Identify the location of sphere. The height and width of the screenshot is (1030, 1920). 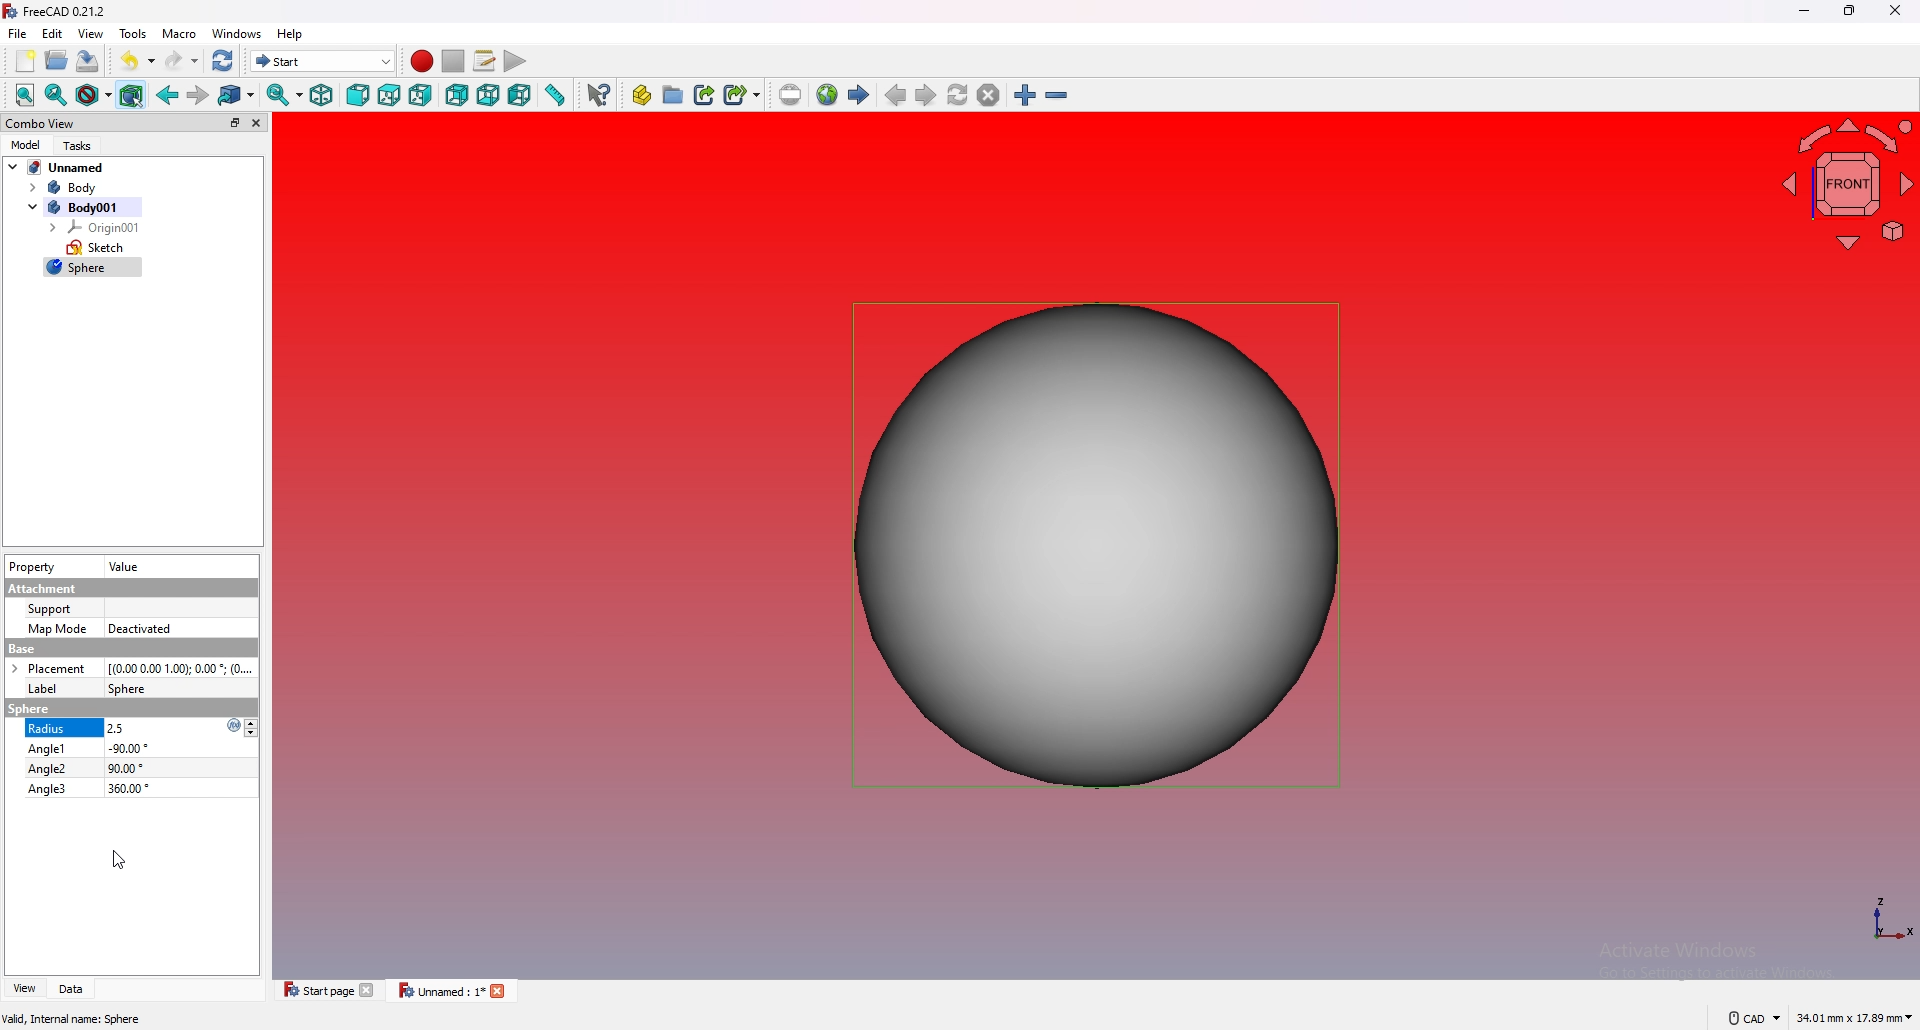
(1096, 547).